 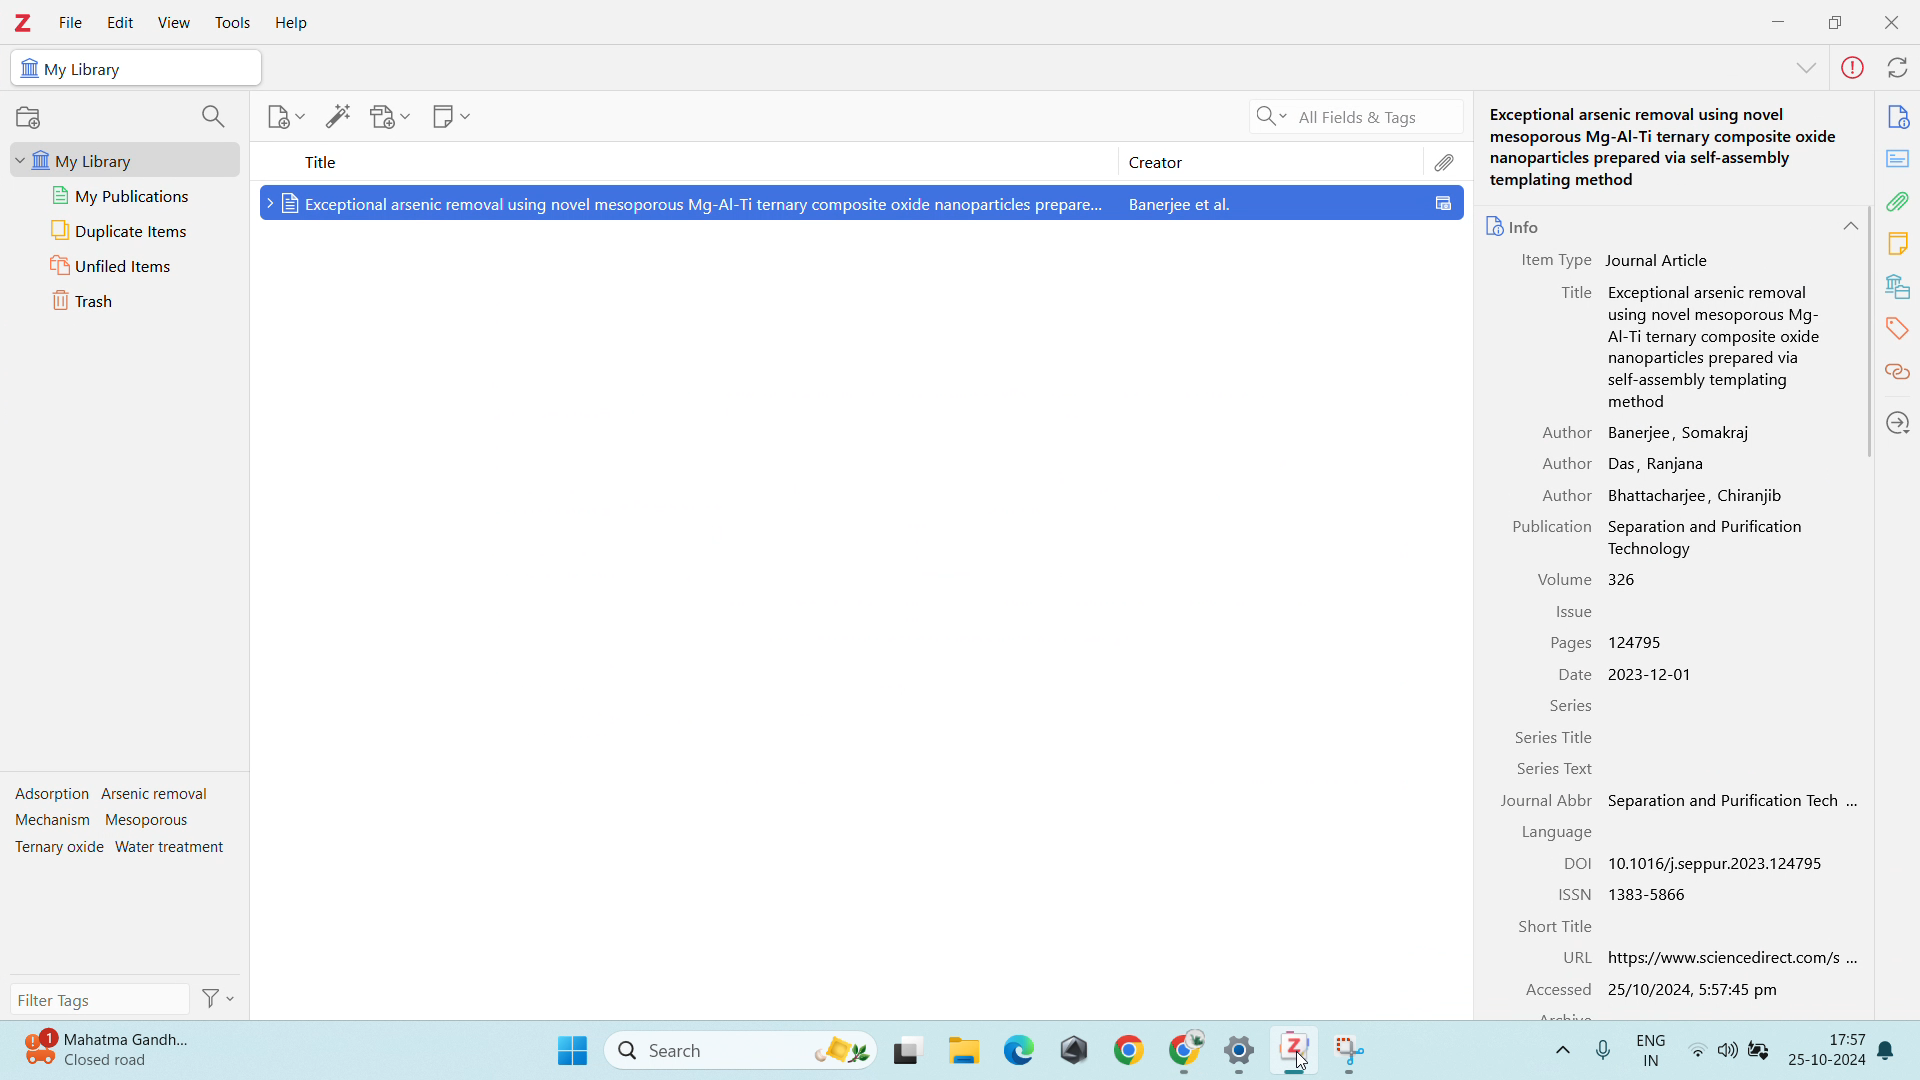 I want to click on Volume : 326, so click(x=1589, y=577).